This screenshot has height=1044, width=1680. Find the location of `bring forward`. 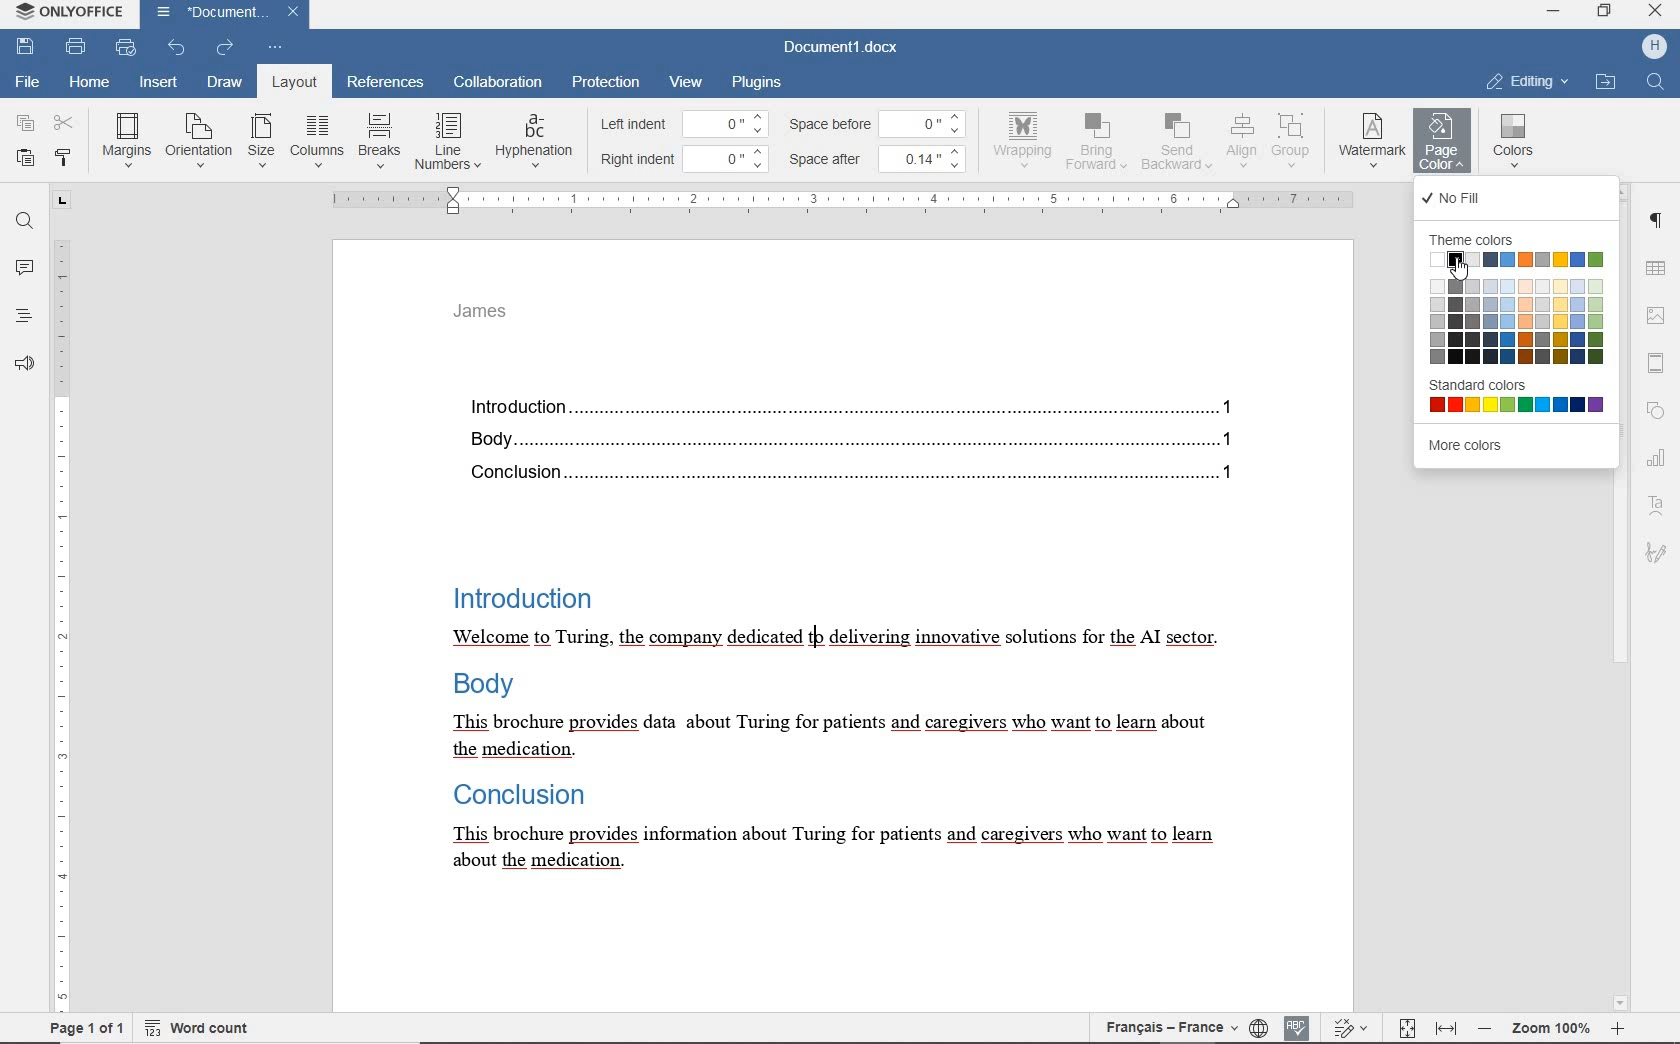

bring forward is located at coordinates (1097, 142).